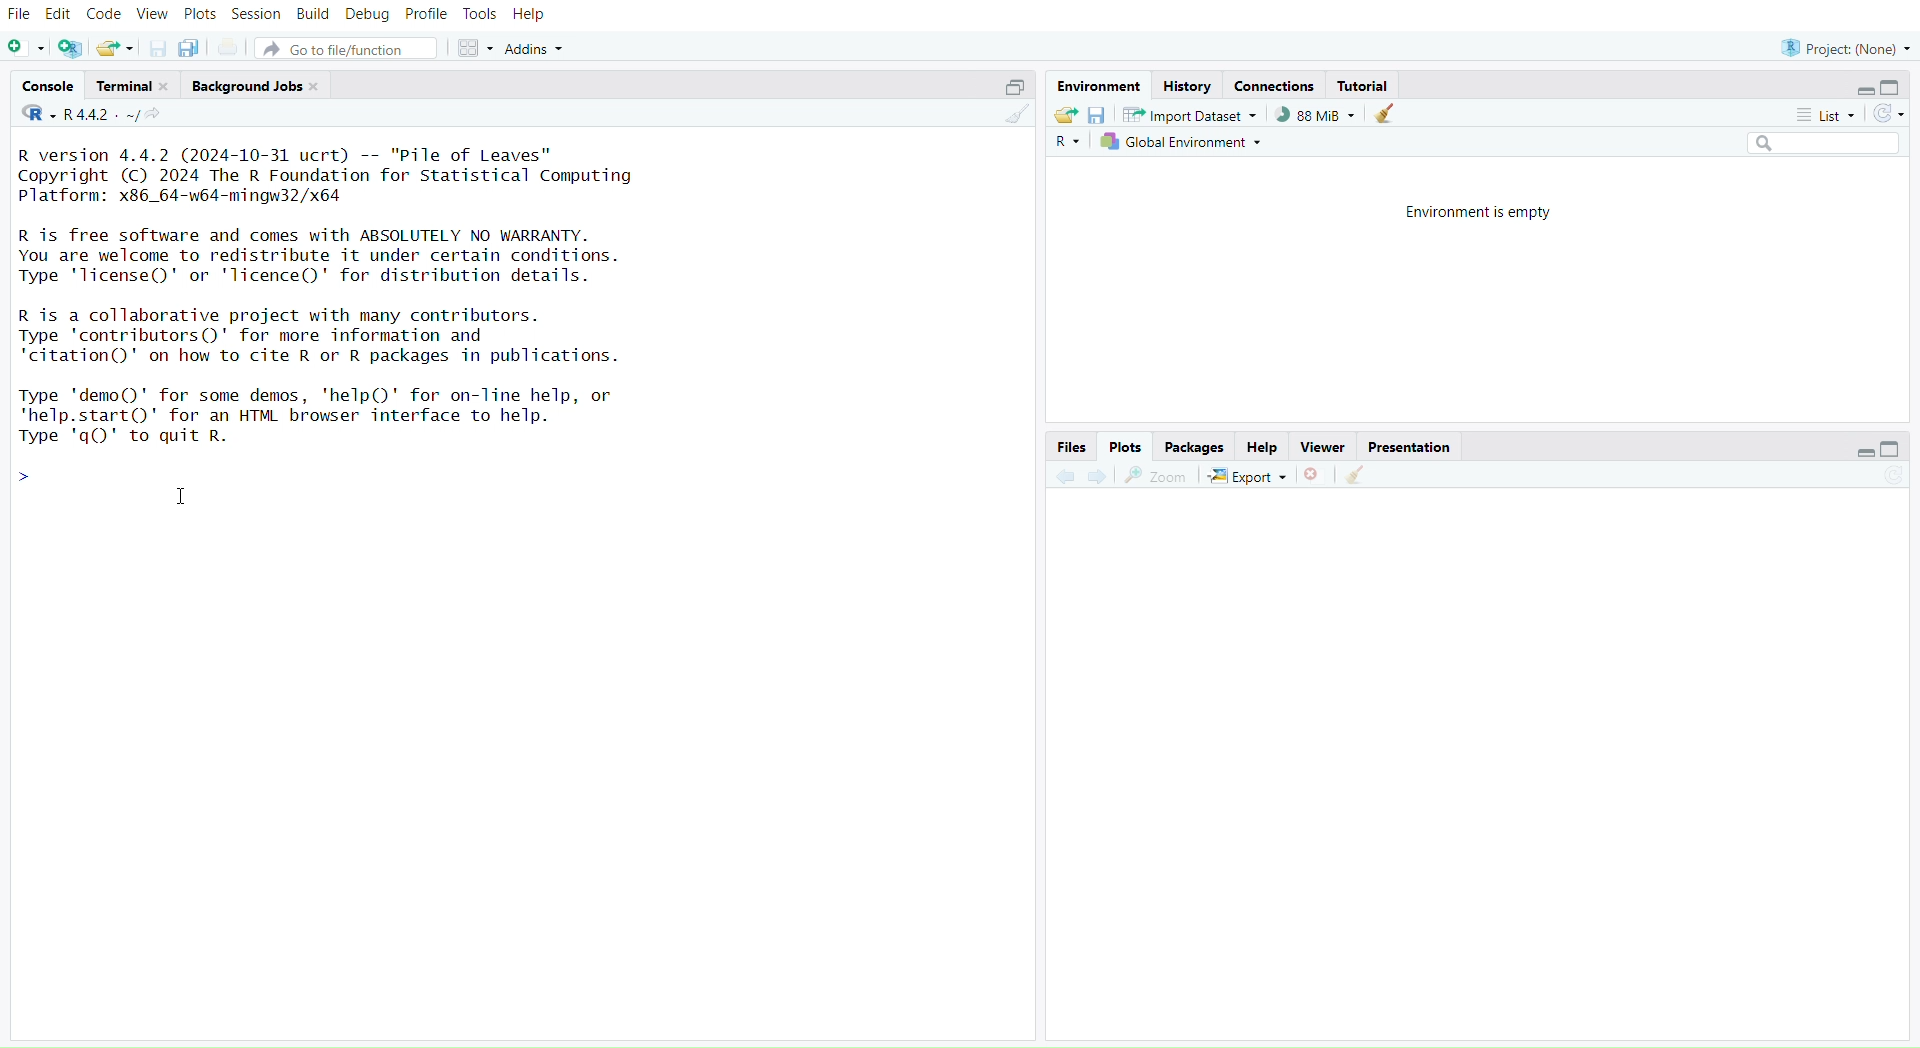 Image resolution: width=1920 pixels, height=1048 pixels. I want to click on forward, so click(1100, 478).